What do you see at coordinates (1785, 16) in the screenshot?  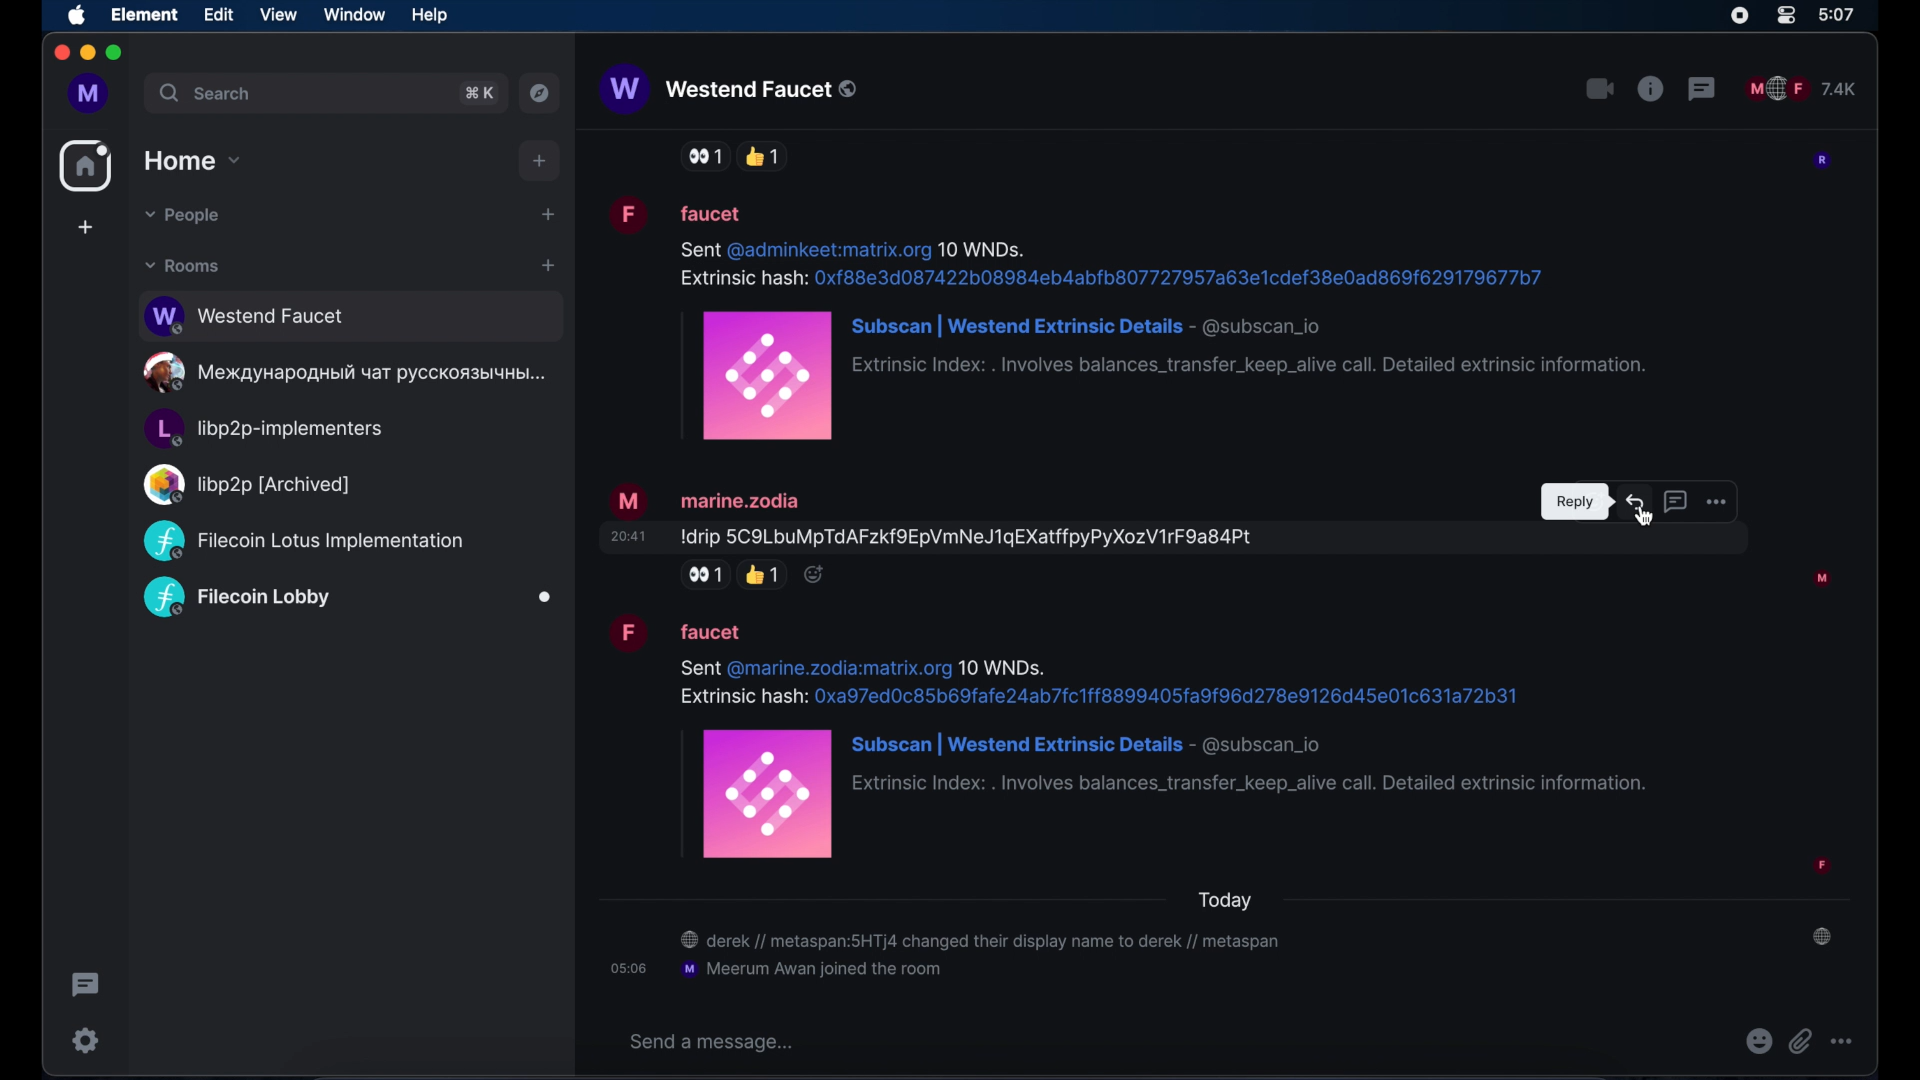 I see `control center` at bounding box center [1785, 16].